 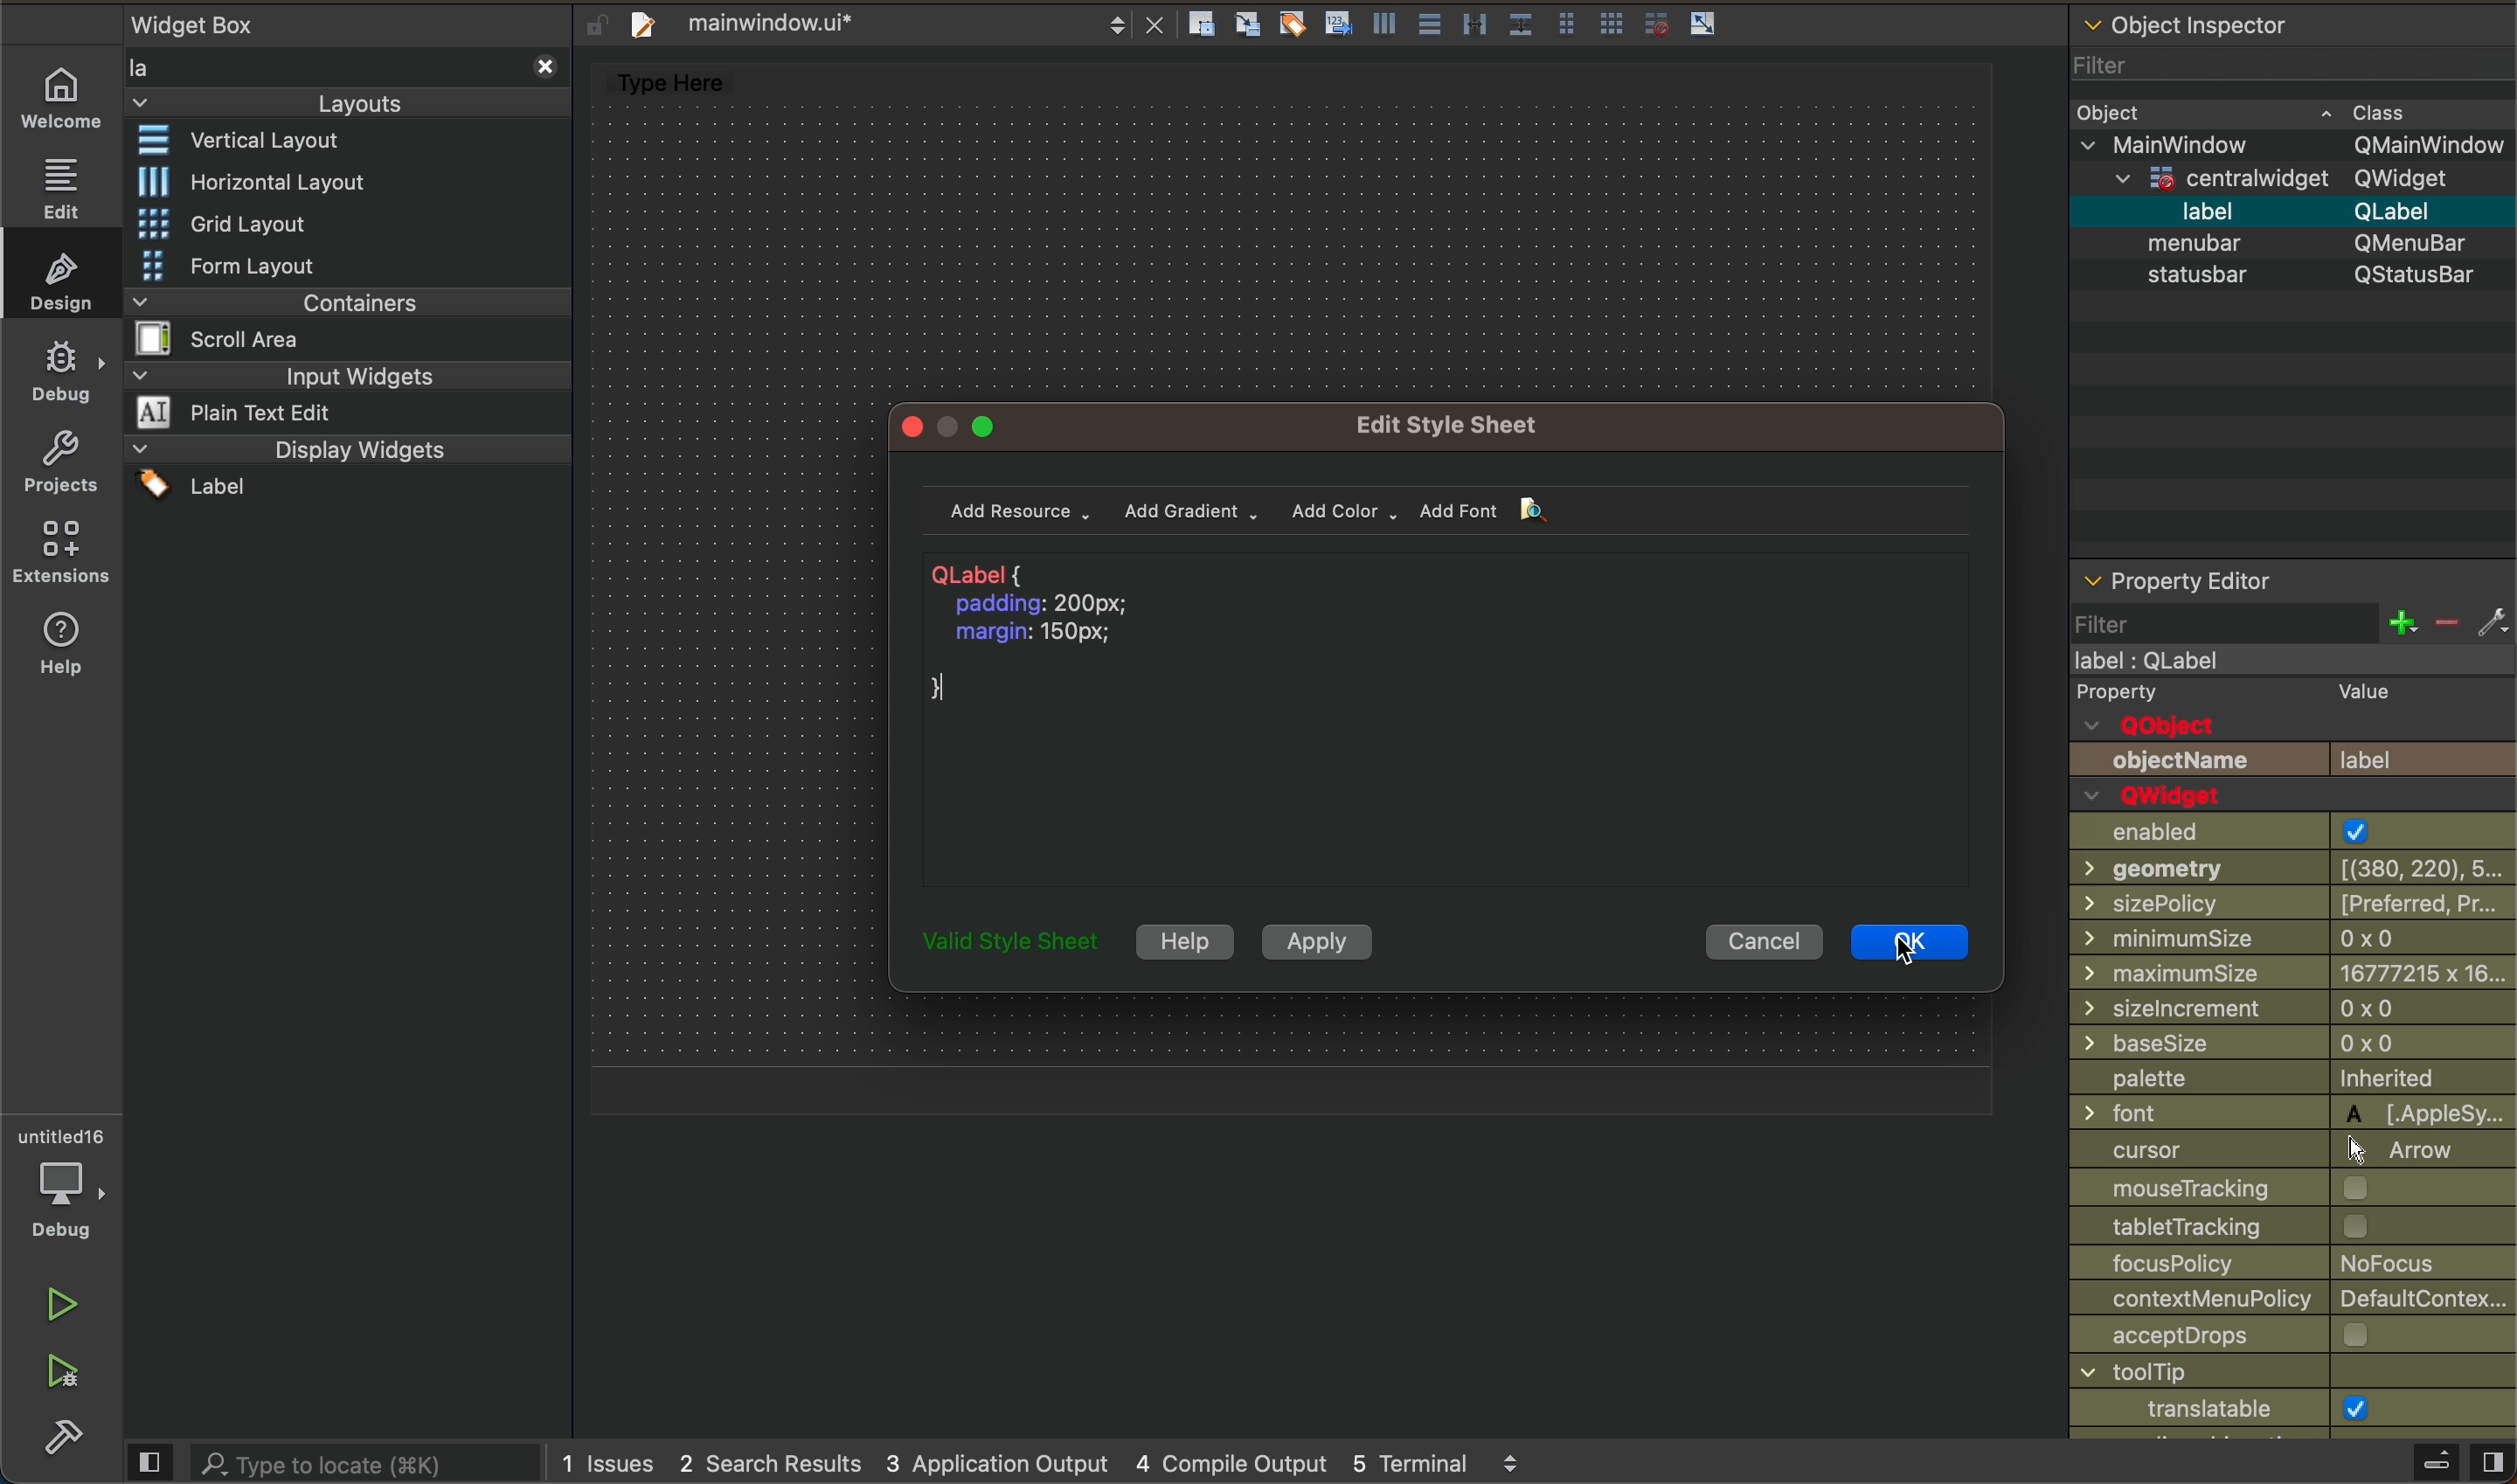 I want to click on qwidget, so click(x=2285, y=181).